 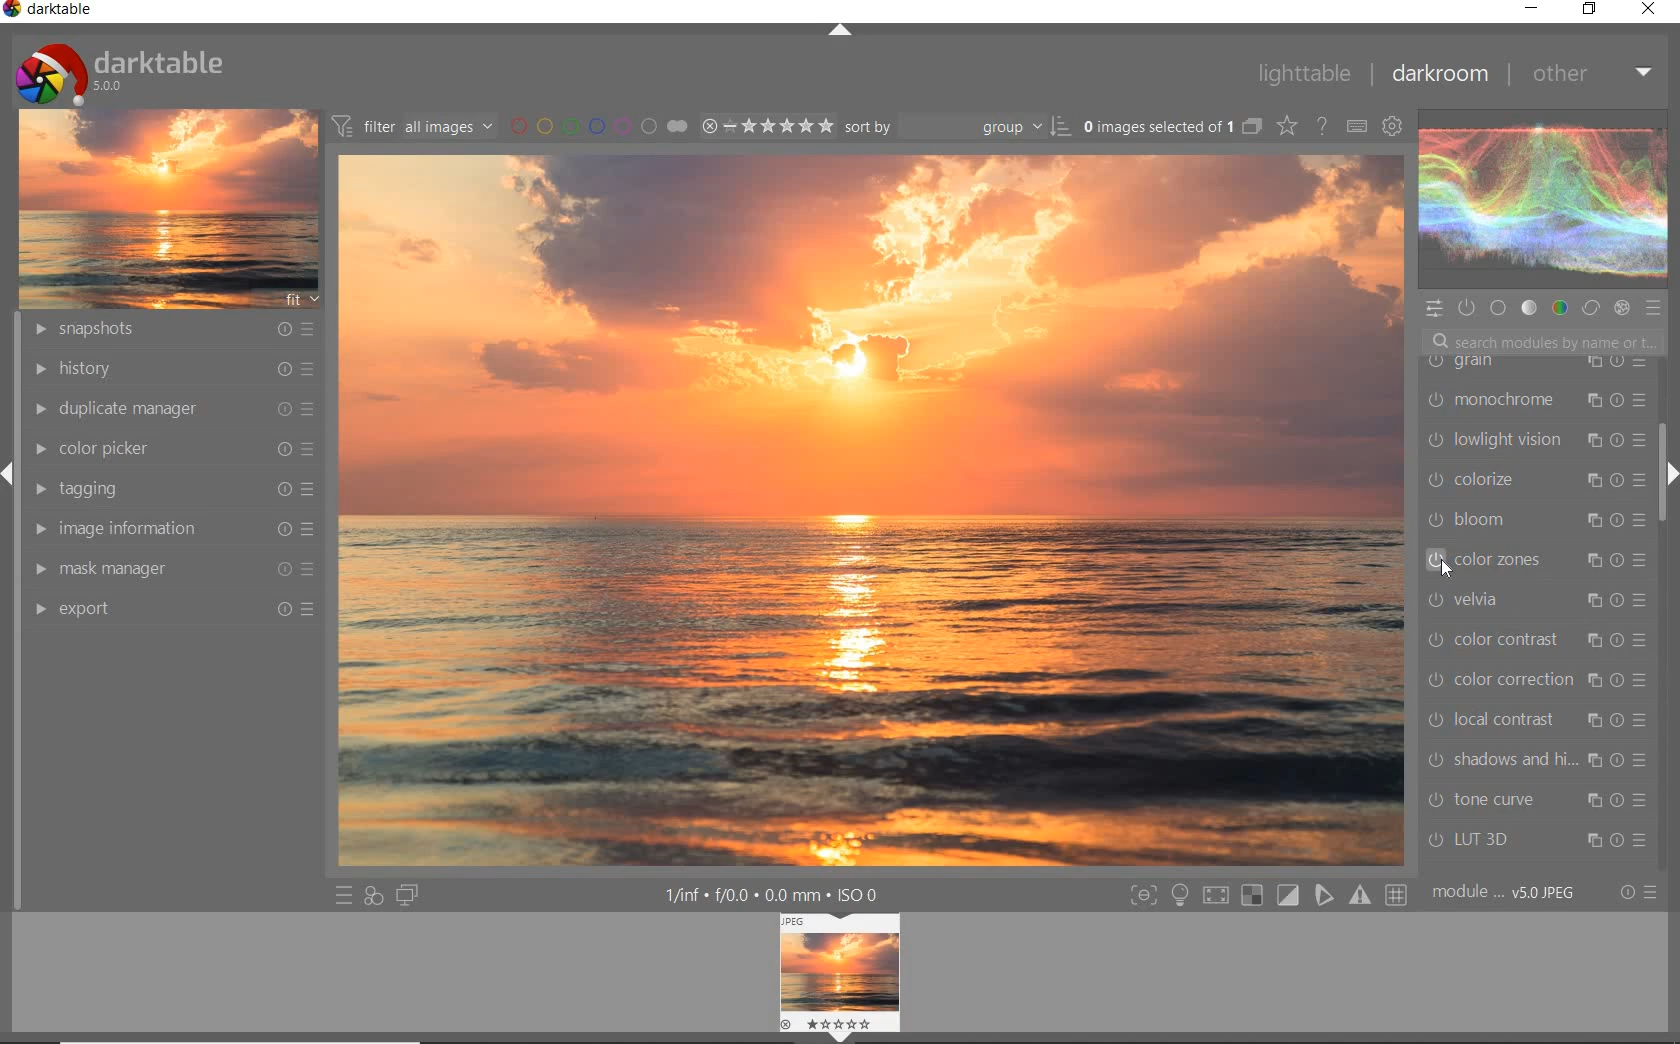 What do you see at coordinates (1536, 762) in the screenshot?
I see `shadows` at bounding box center [1536, 762].